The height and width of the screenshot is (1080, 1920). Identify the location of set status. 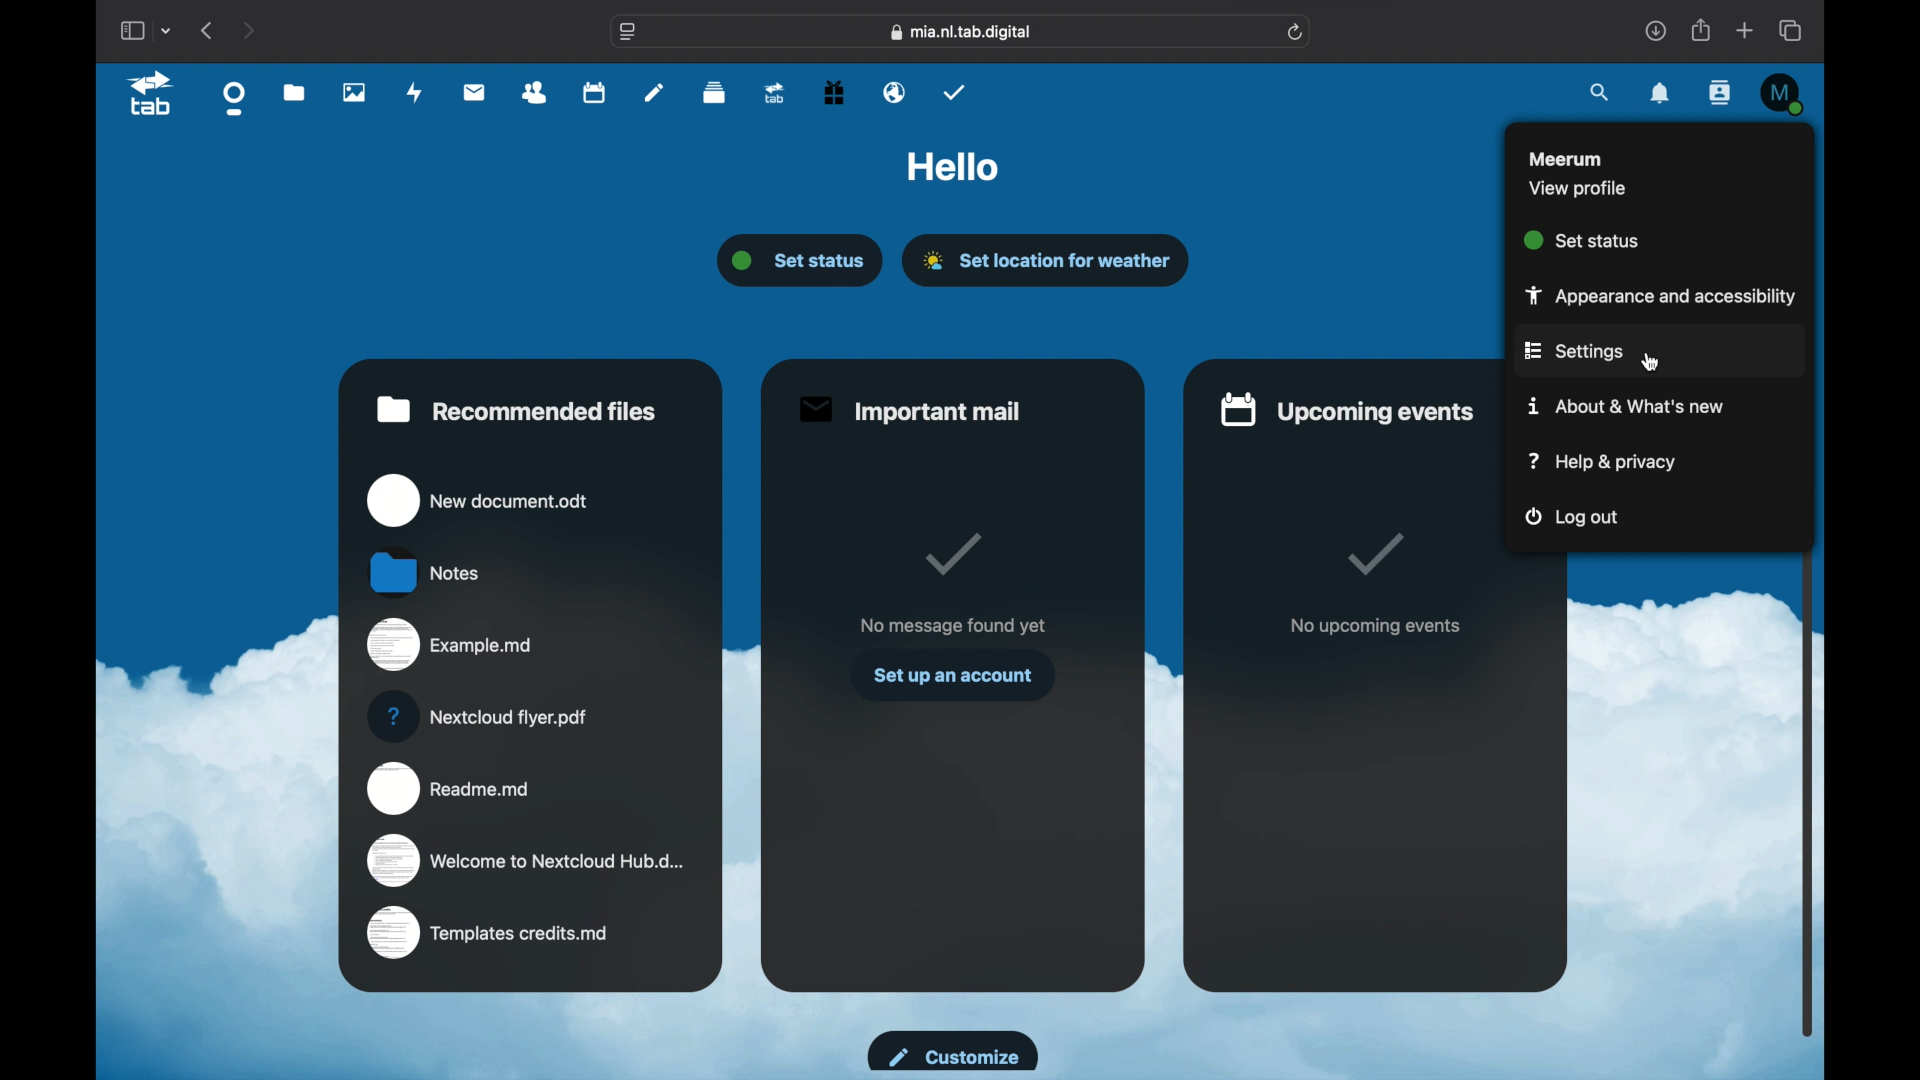
(798, 259).